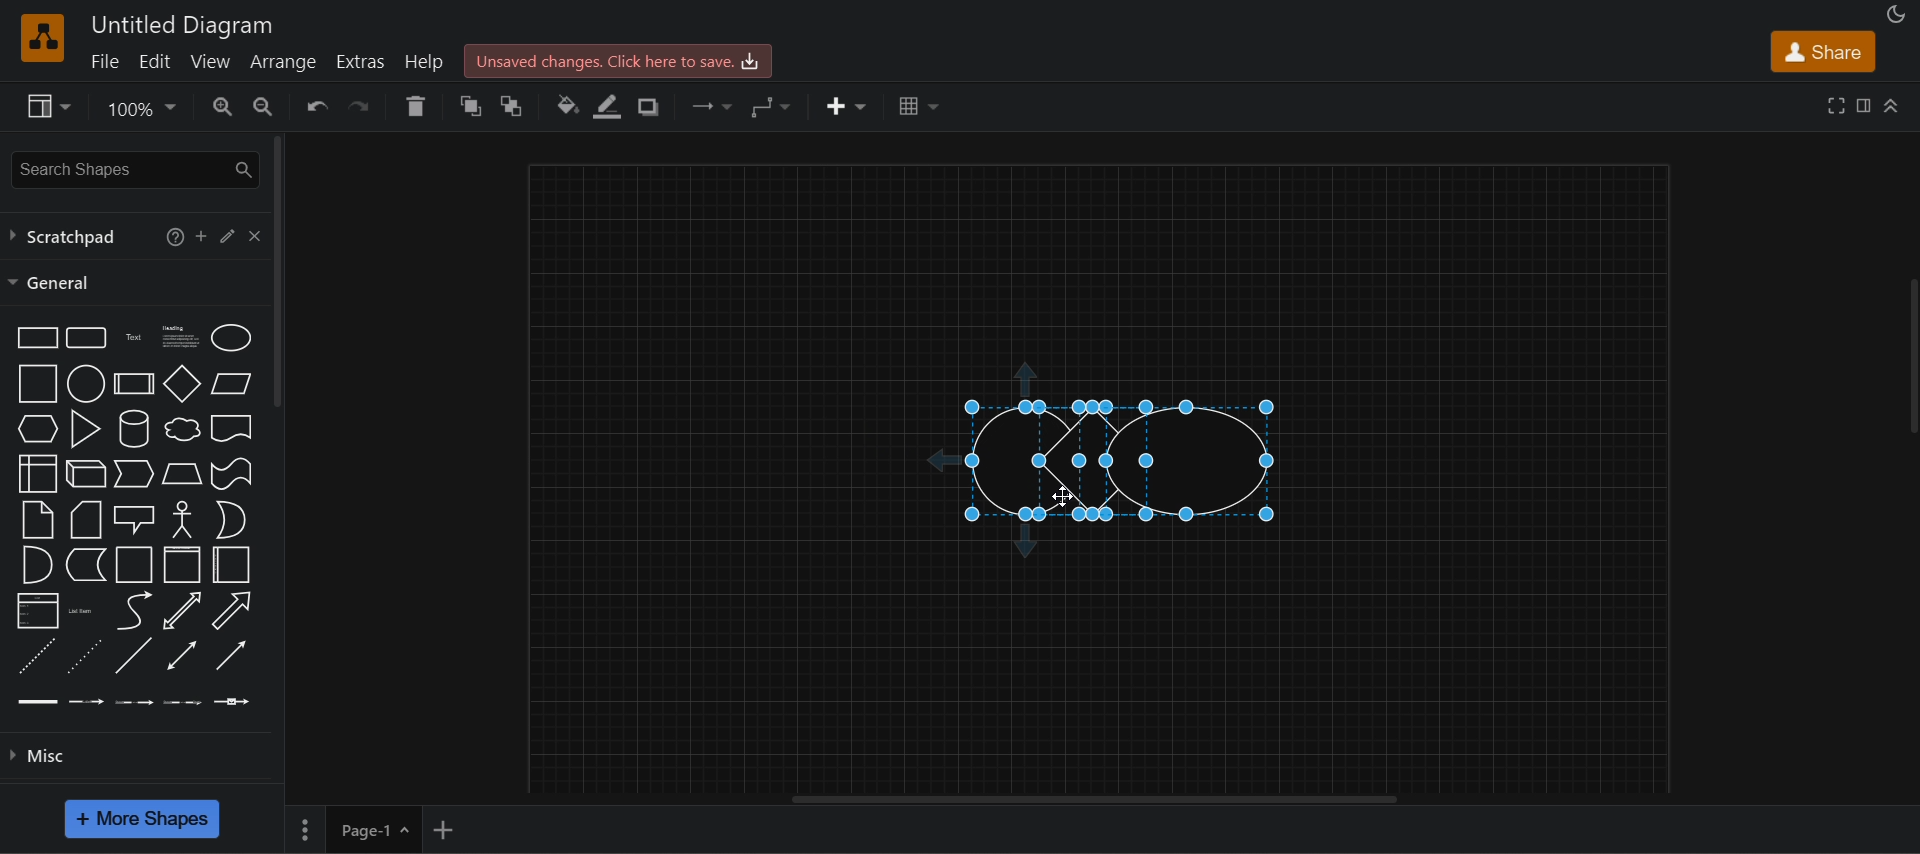 This screenshot has height=854, width=1920. What do you see at coordinates (919, 106) in the screenshot?
I see `tavle` at bounding box center [919, 106].